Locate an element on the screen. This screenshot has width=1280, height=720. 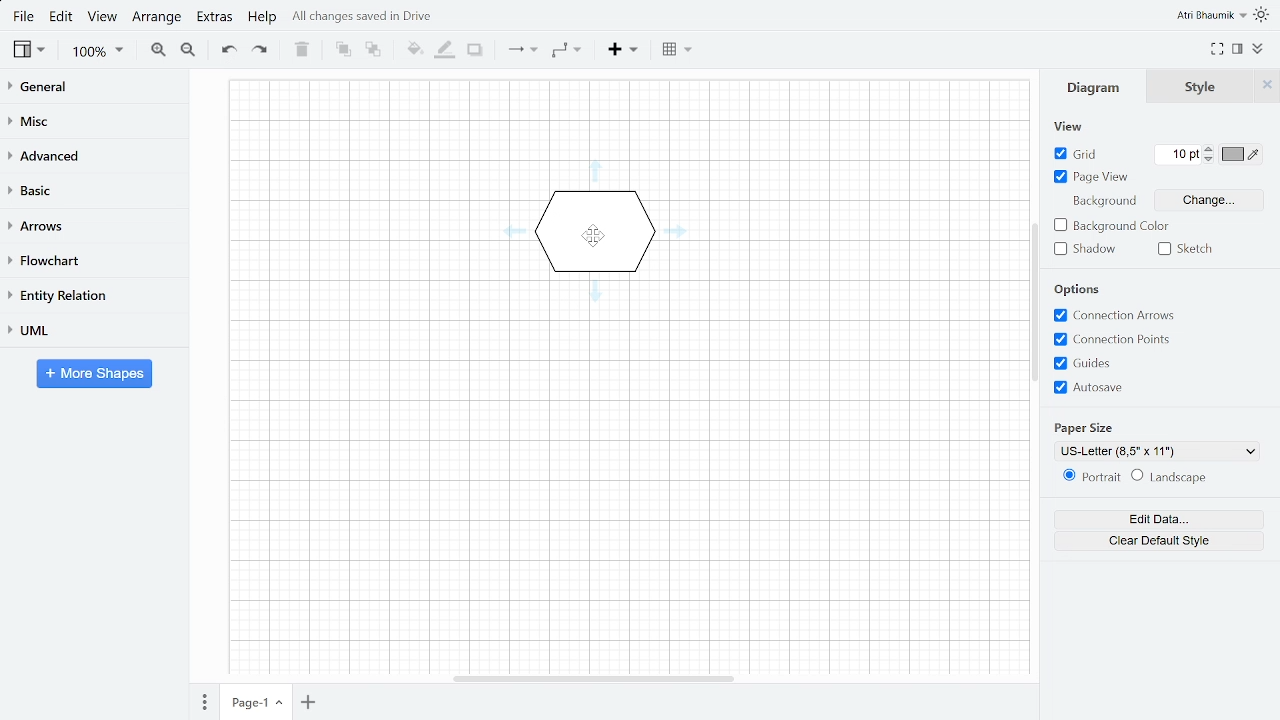
Connection arrows is located at coordinates (1116, 315).